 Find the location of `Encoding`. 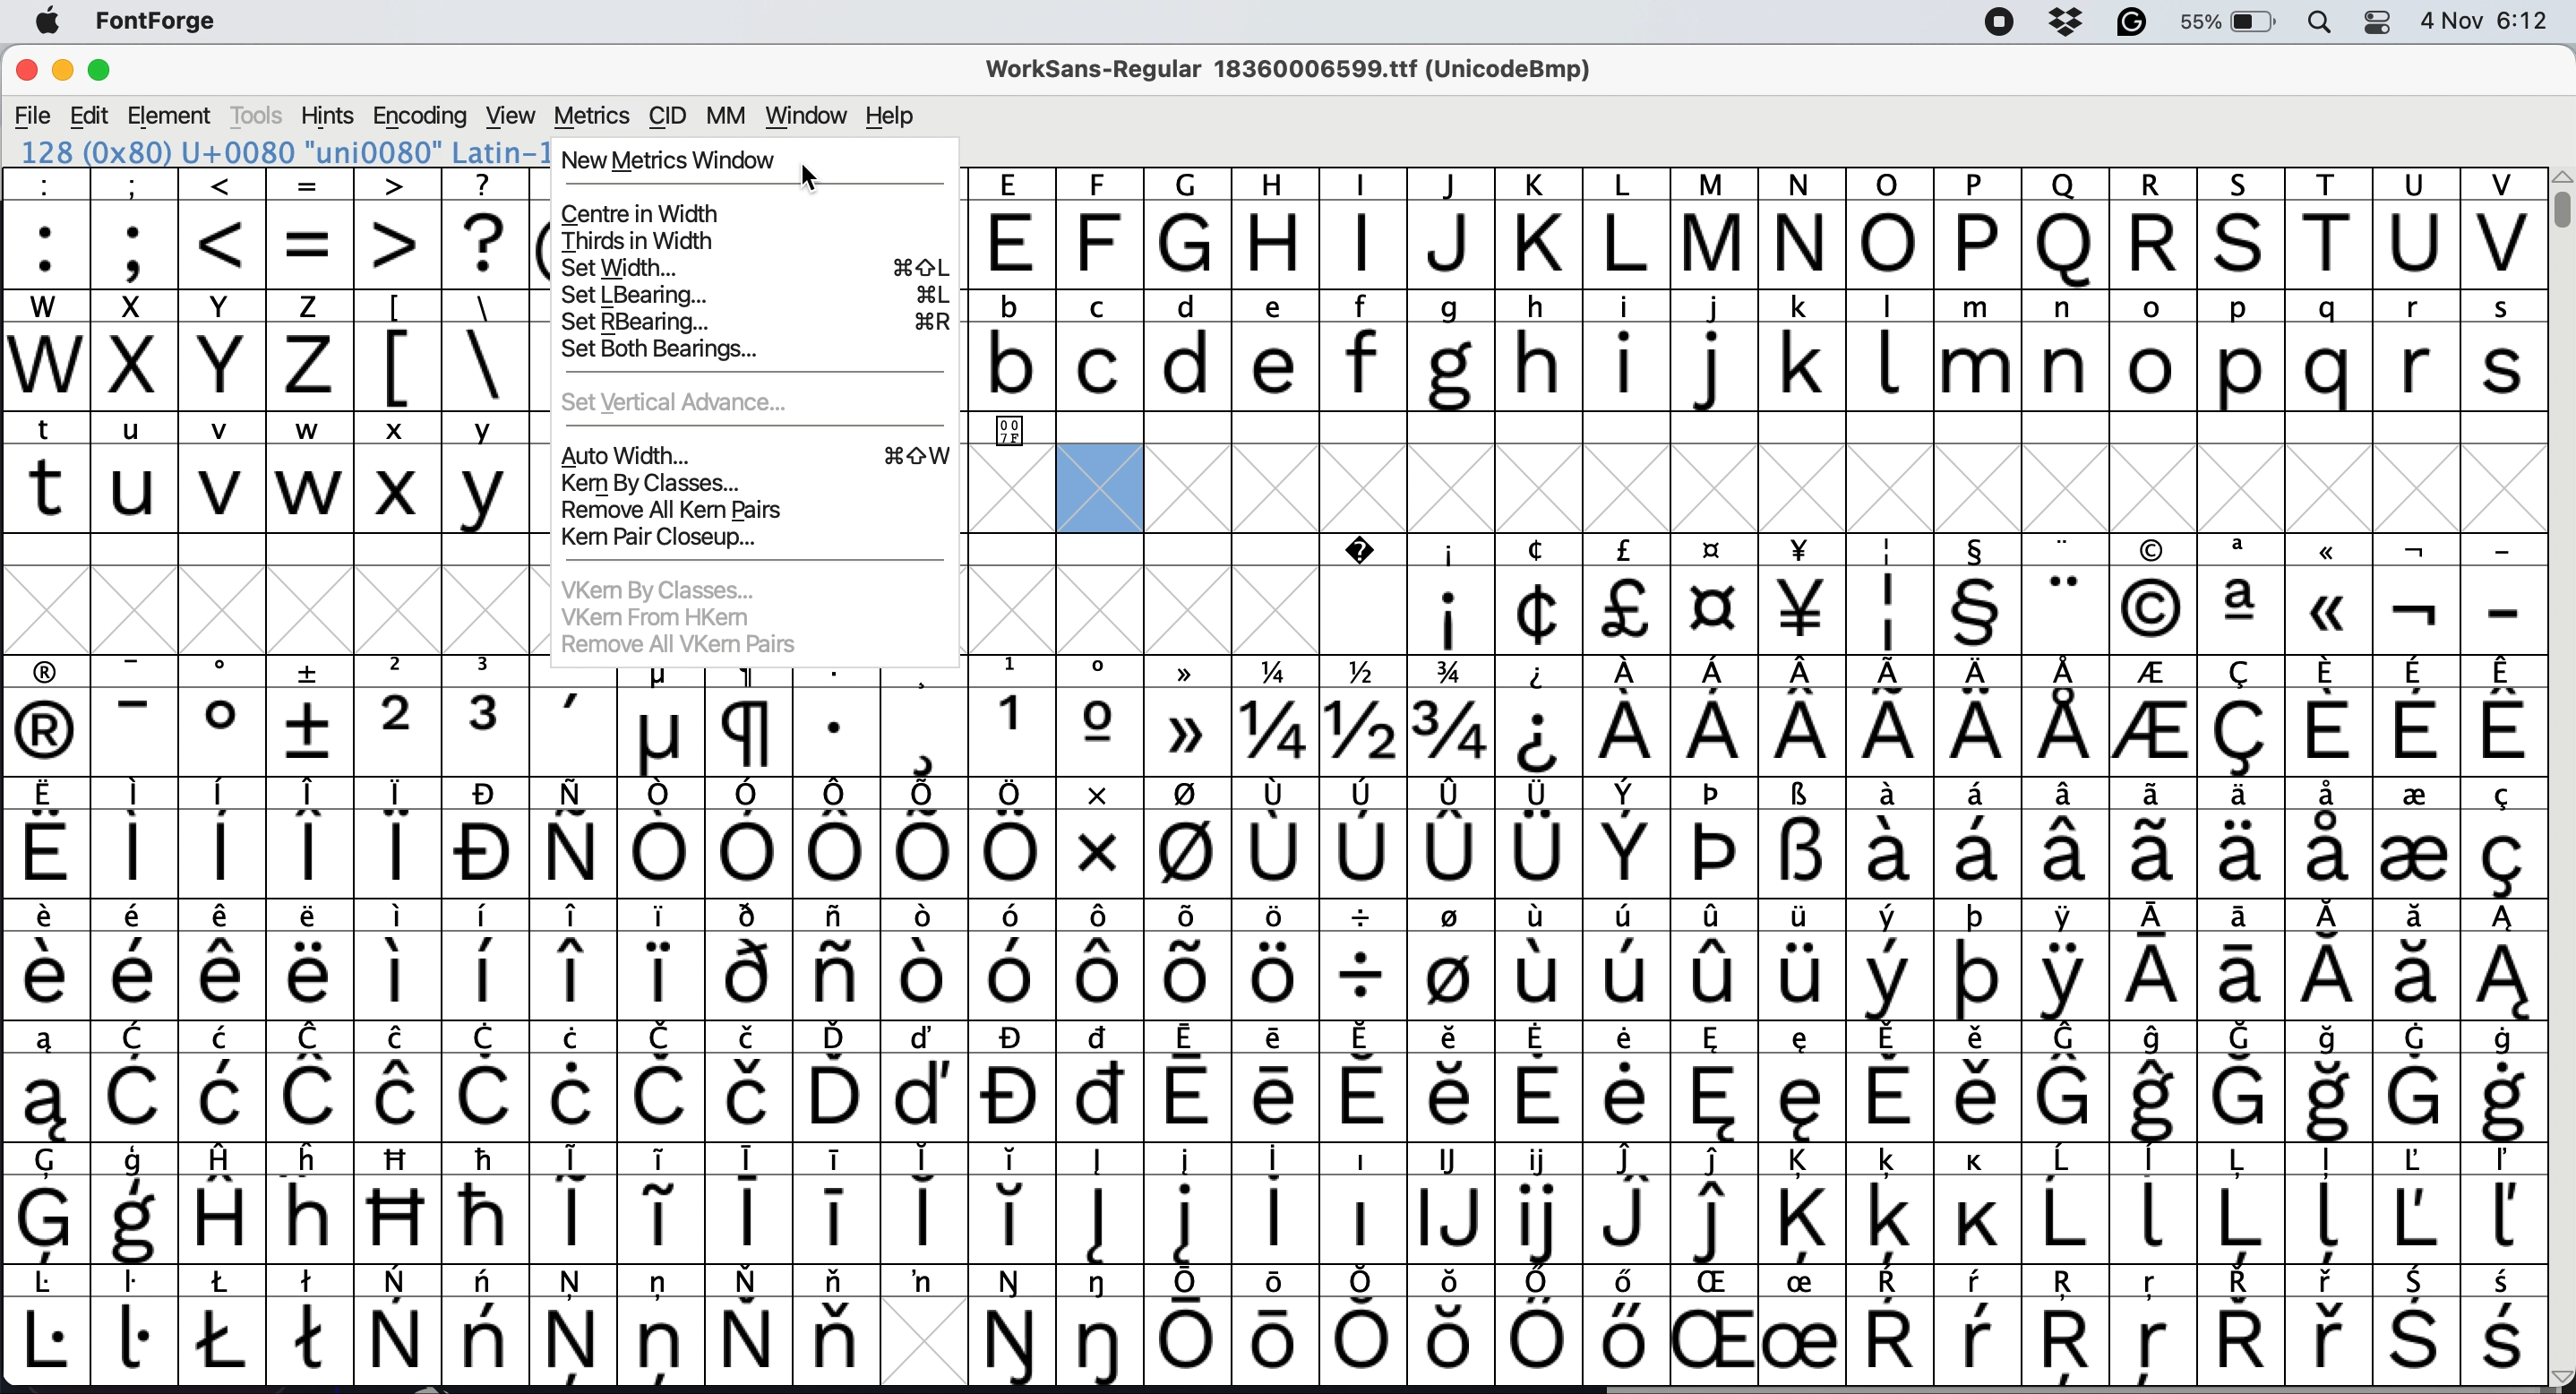

Encoding is located at coordinates (420, 116).